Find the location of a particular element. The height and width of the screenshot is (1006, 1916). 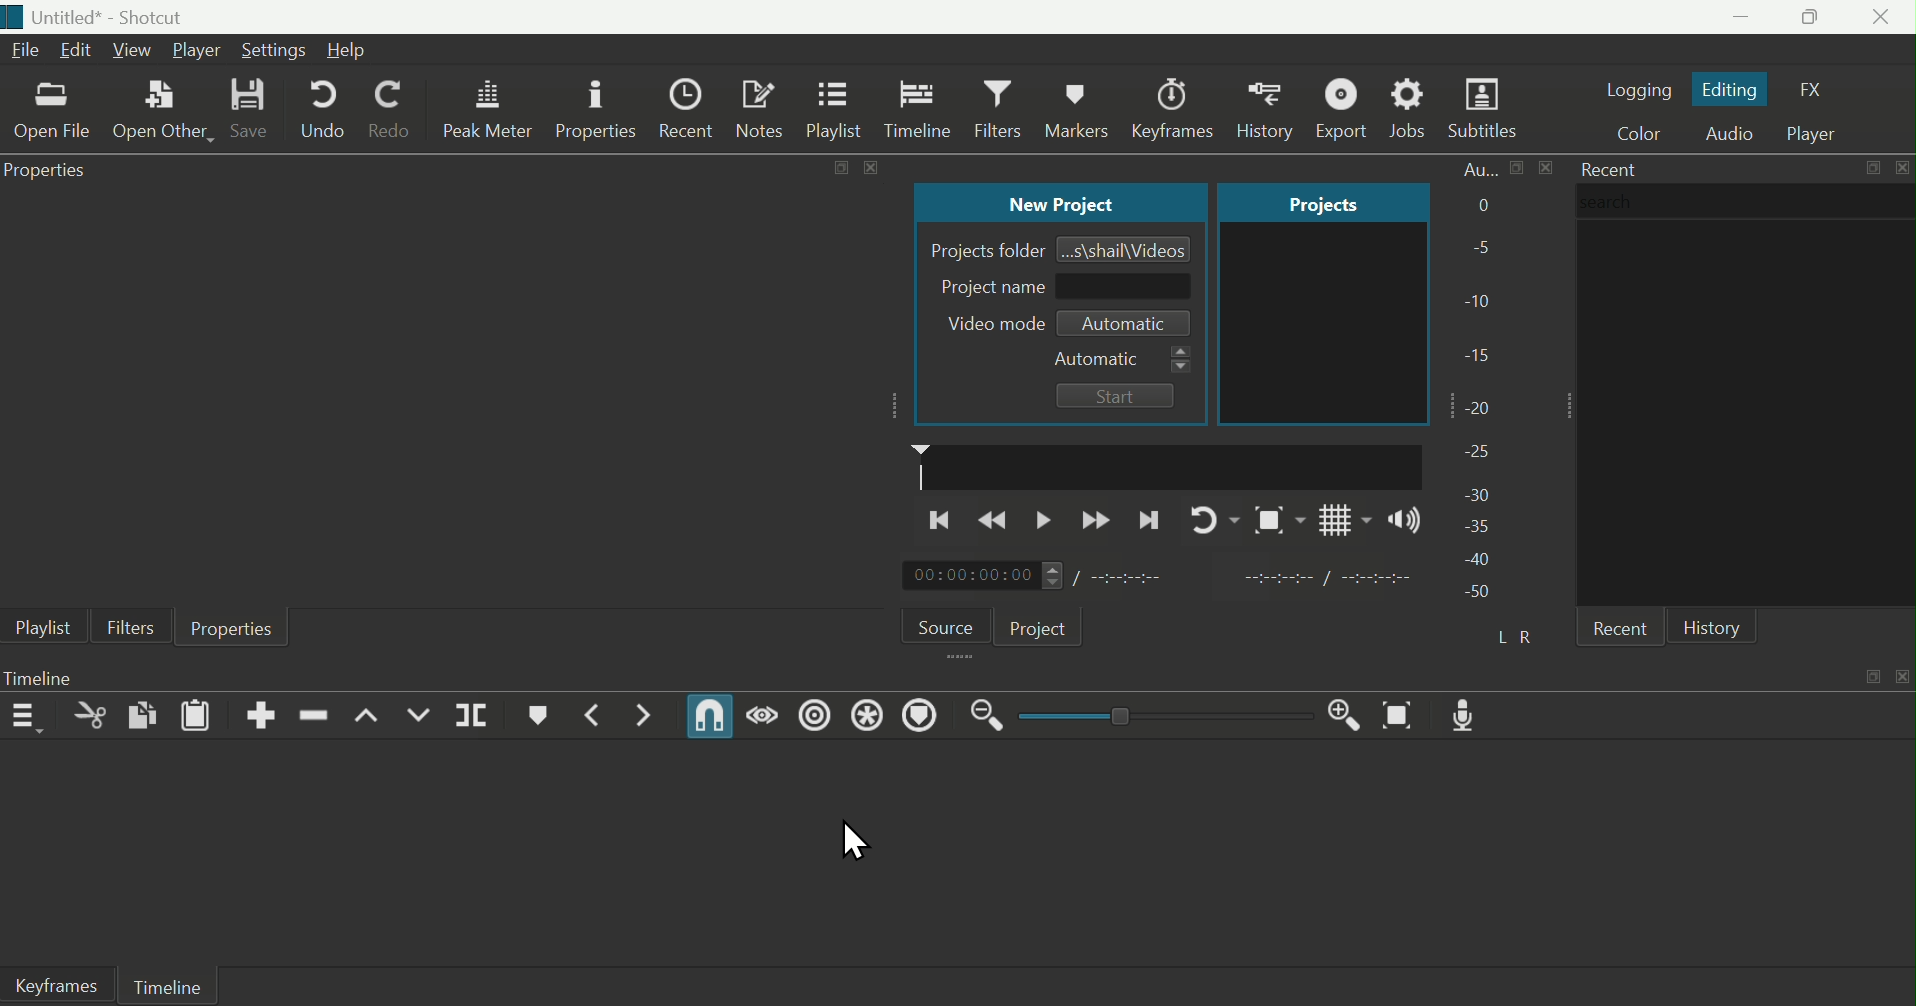

Overwrite is located at coordinates (419, 716).